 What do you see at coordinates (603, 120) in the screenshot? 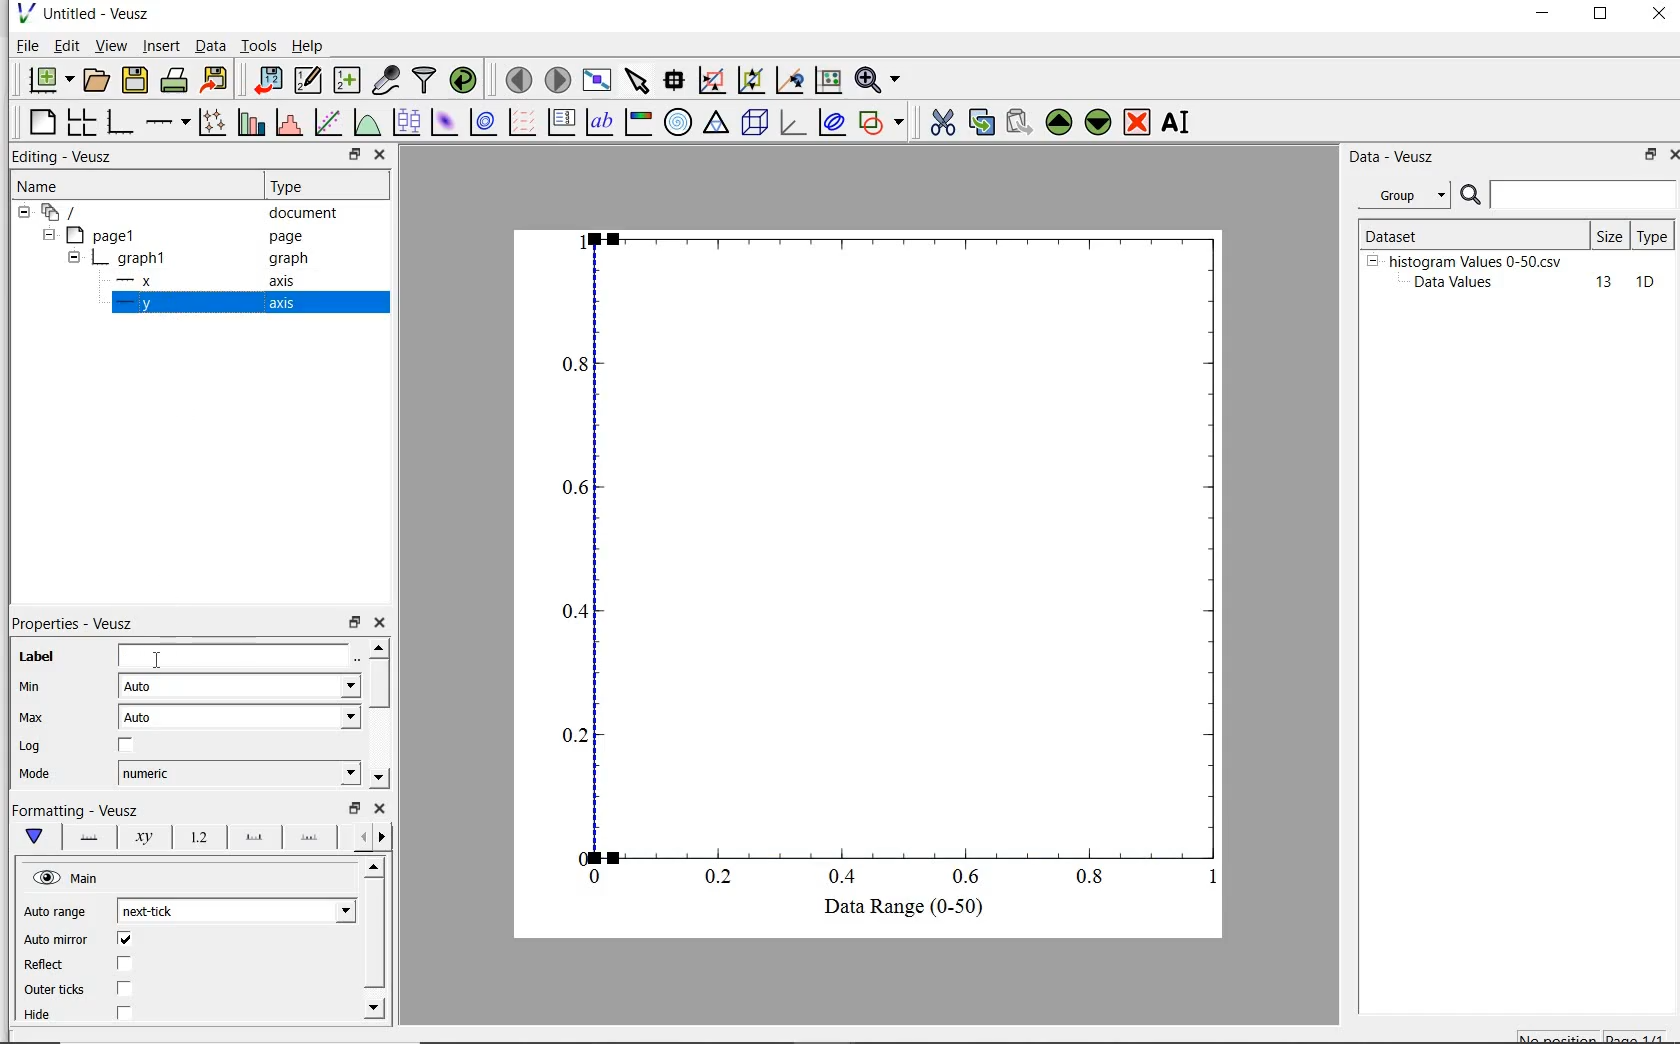
I see `text label` at bounding box center [603, 120].